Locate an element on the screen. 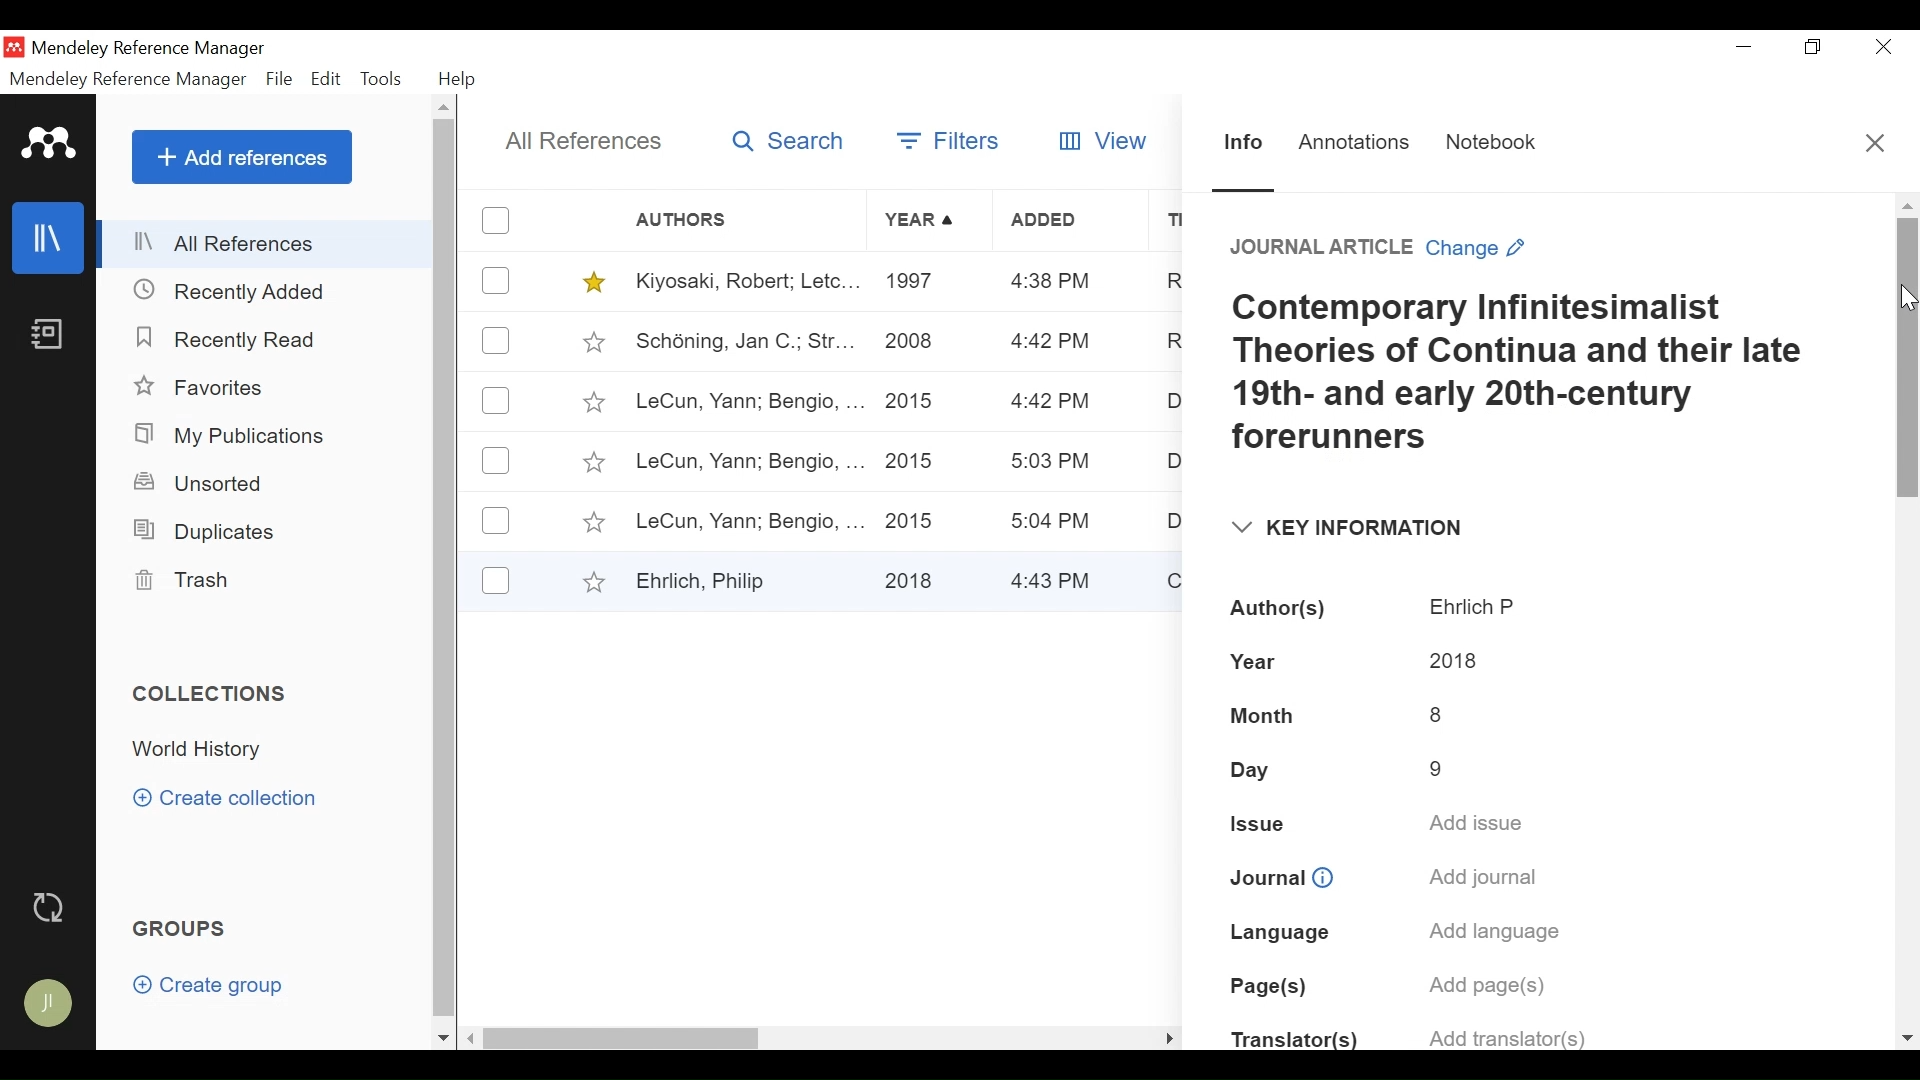 The height and width of the screenshot is (1080, 1920). Close is located at coordinates (1879, 47).